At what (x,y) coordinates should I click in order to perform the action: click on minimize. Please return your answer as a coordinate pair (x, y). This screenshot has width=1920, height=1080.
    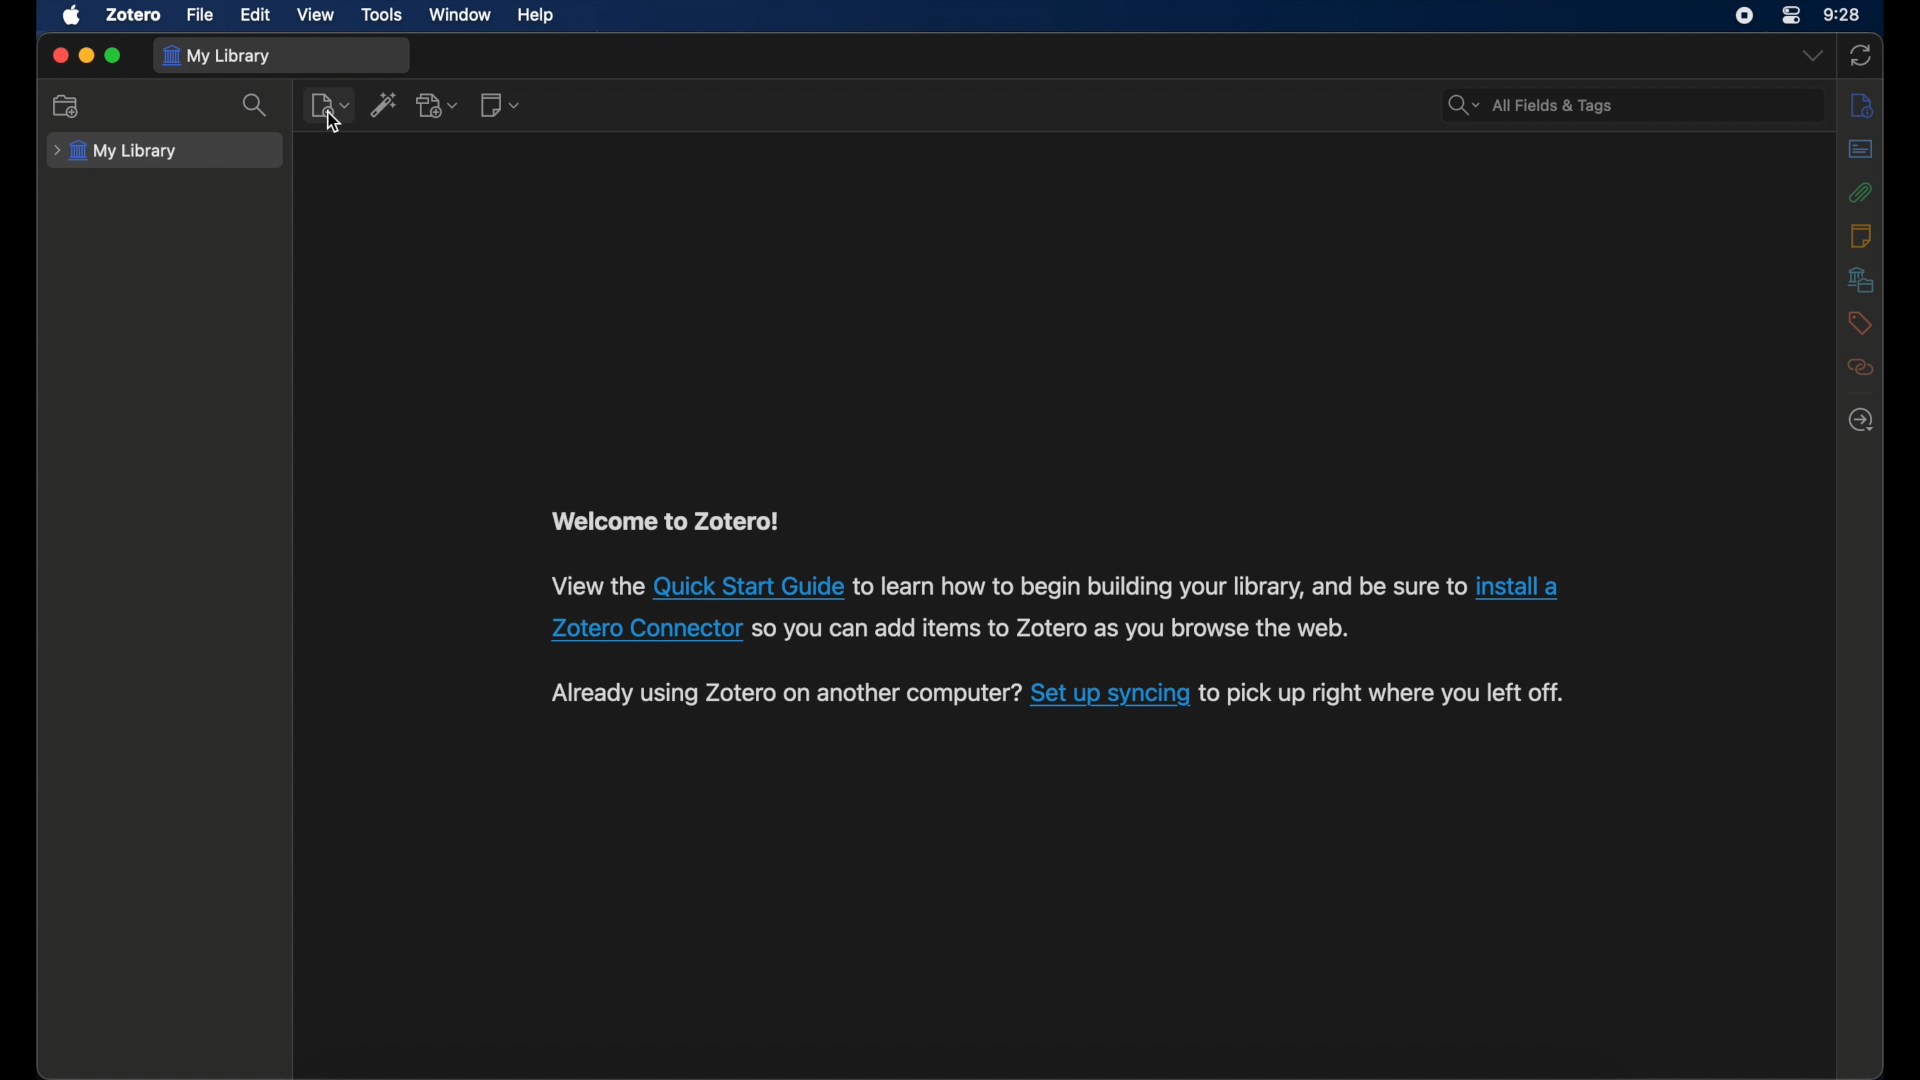
    Looking at the image, I should click on (86, 55).